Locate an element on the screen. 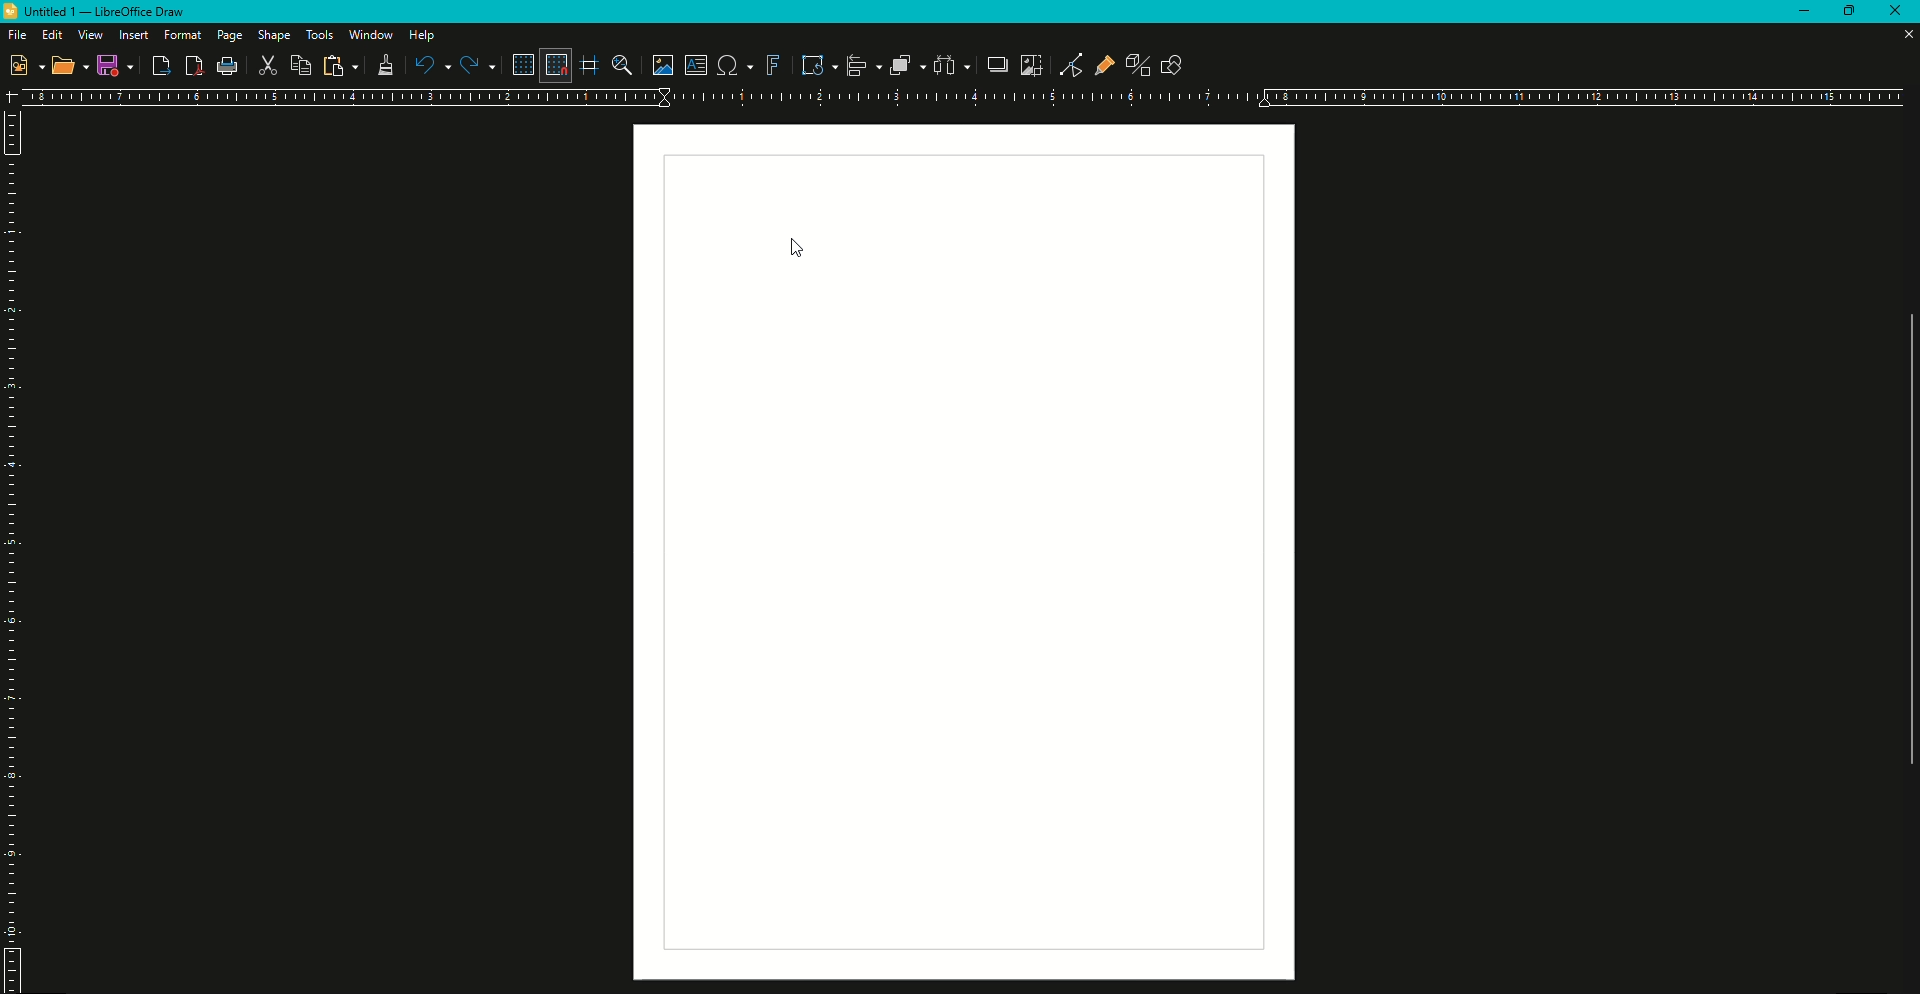 The width and height of the screenshot is (1920, 994). Copy is located at coordinates (341, 66).